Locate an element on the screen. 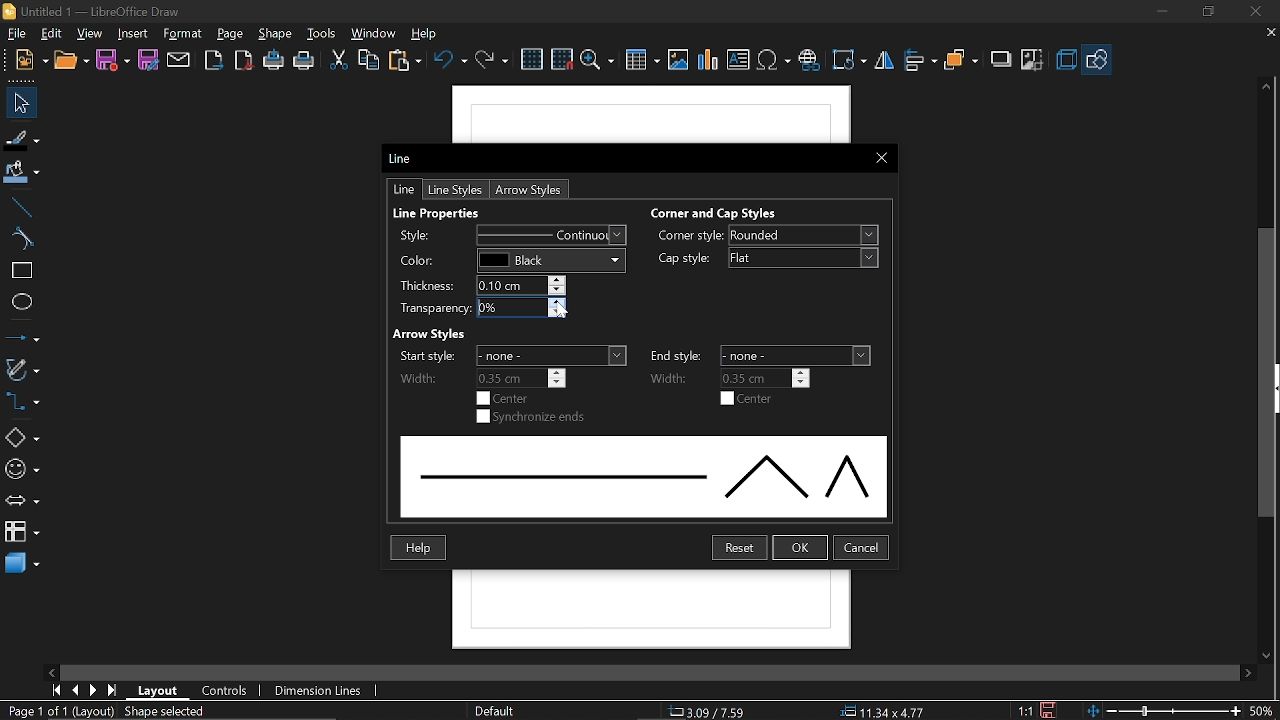 This screenshot has height=720, width=1280. symbol shapes is located at coordinates (22, 472).